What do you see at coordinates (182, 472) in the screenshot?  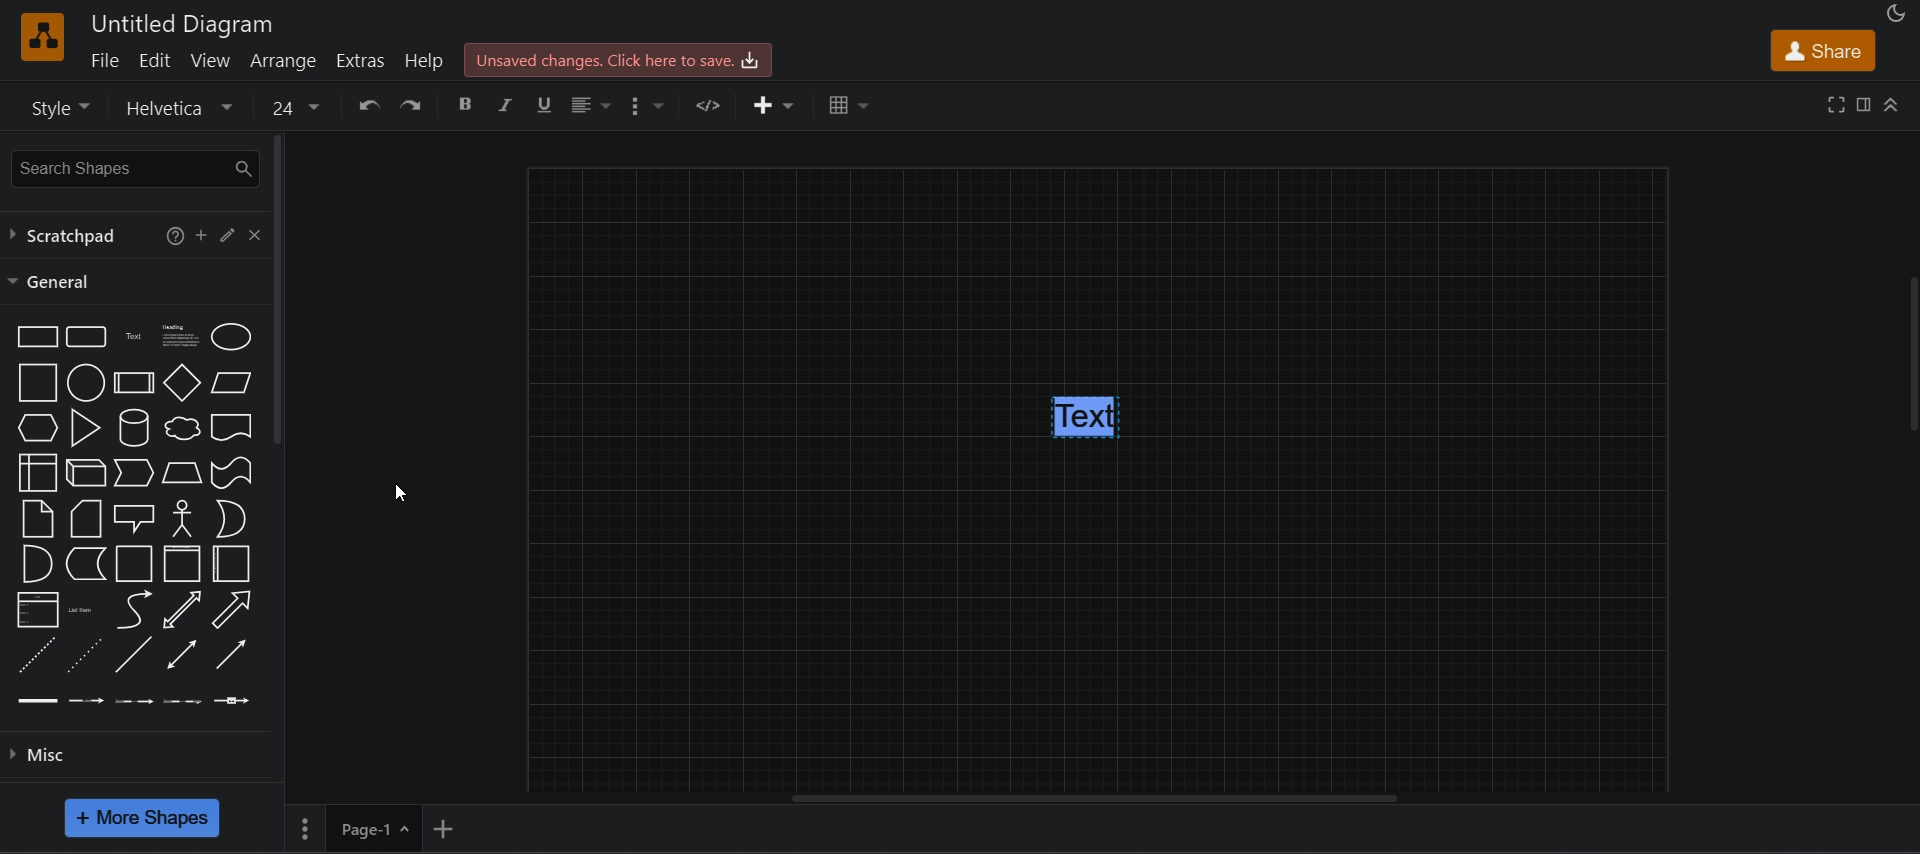 I see `Trapezoid` at bounding box center [182, 472].